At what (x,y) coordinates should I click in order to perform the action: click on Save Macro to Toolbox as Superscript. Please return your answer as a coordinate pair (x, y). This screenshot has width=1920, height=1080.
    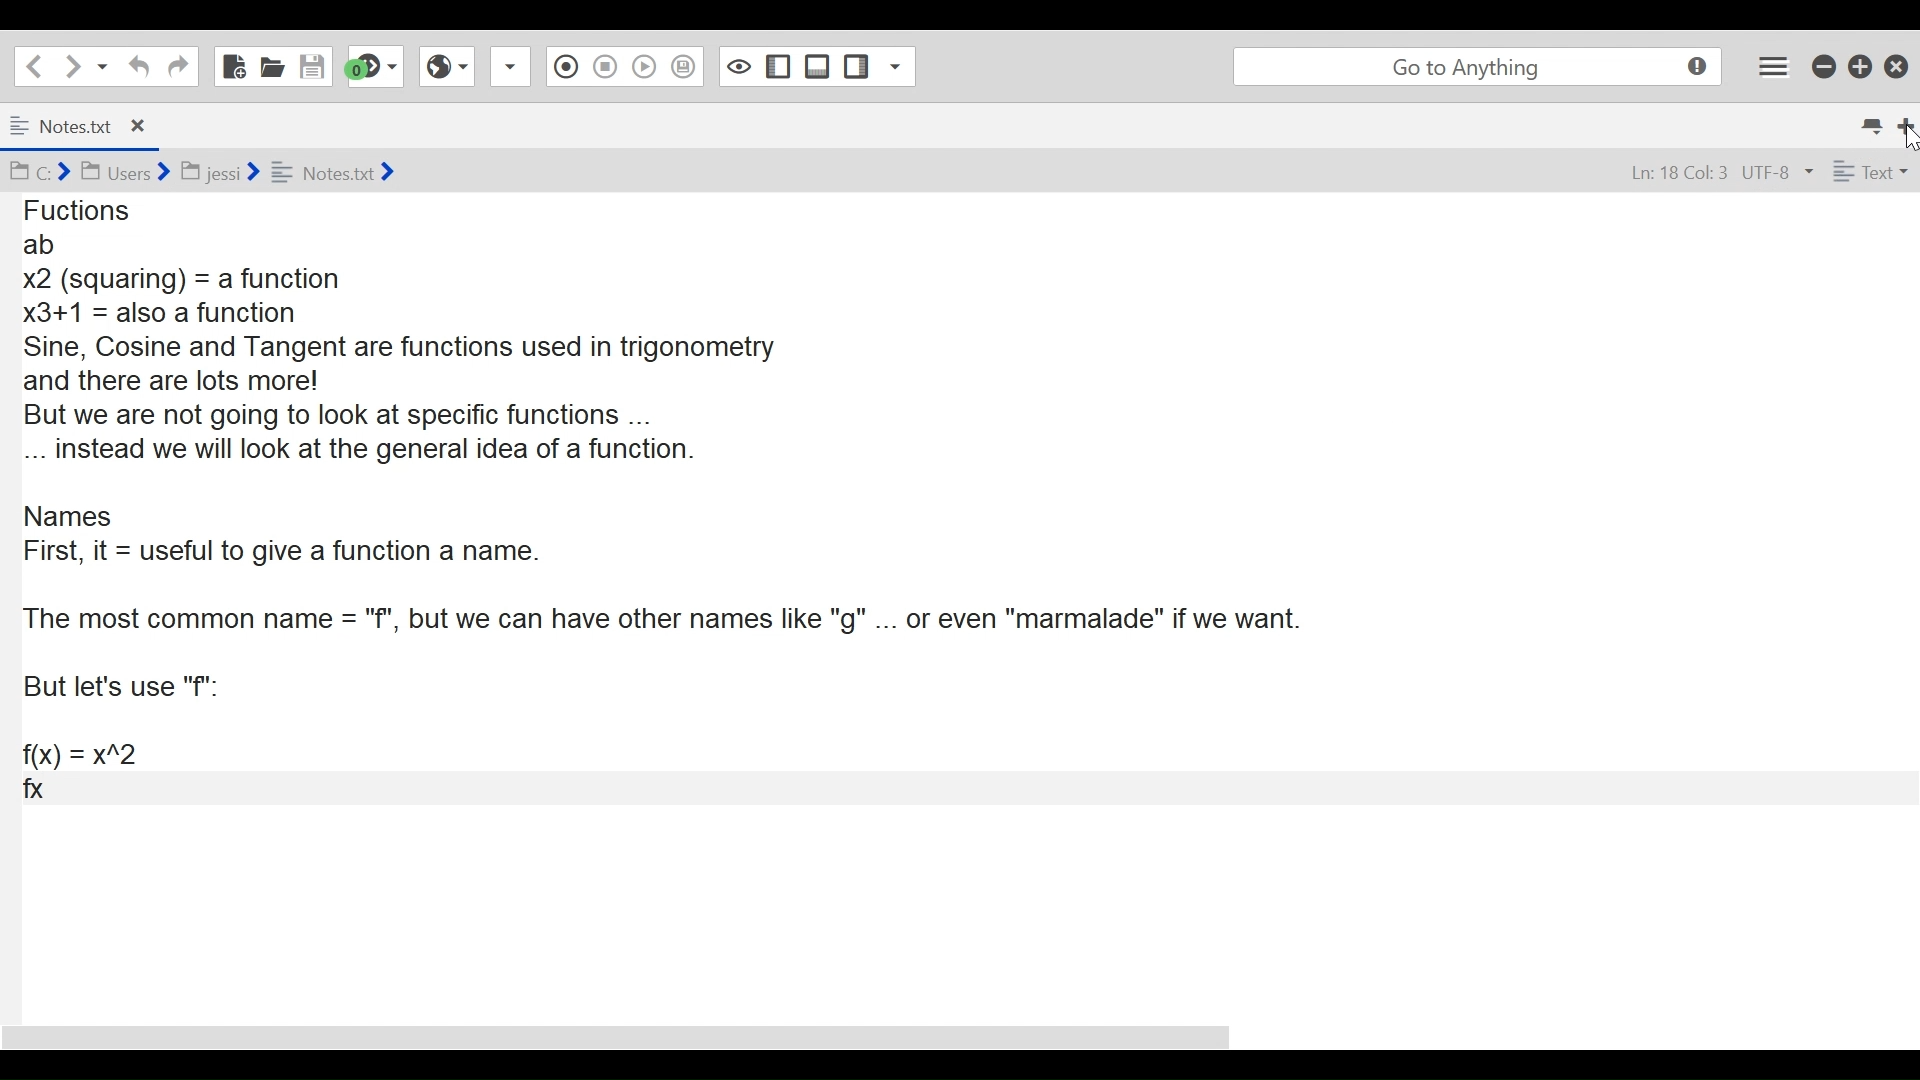
    Looking at the image, I should click on (685, 64).